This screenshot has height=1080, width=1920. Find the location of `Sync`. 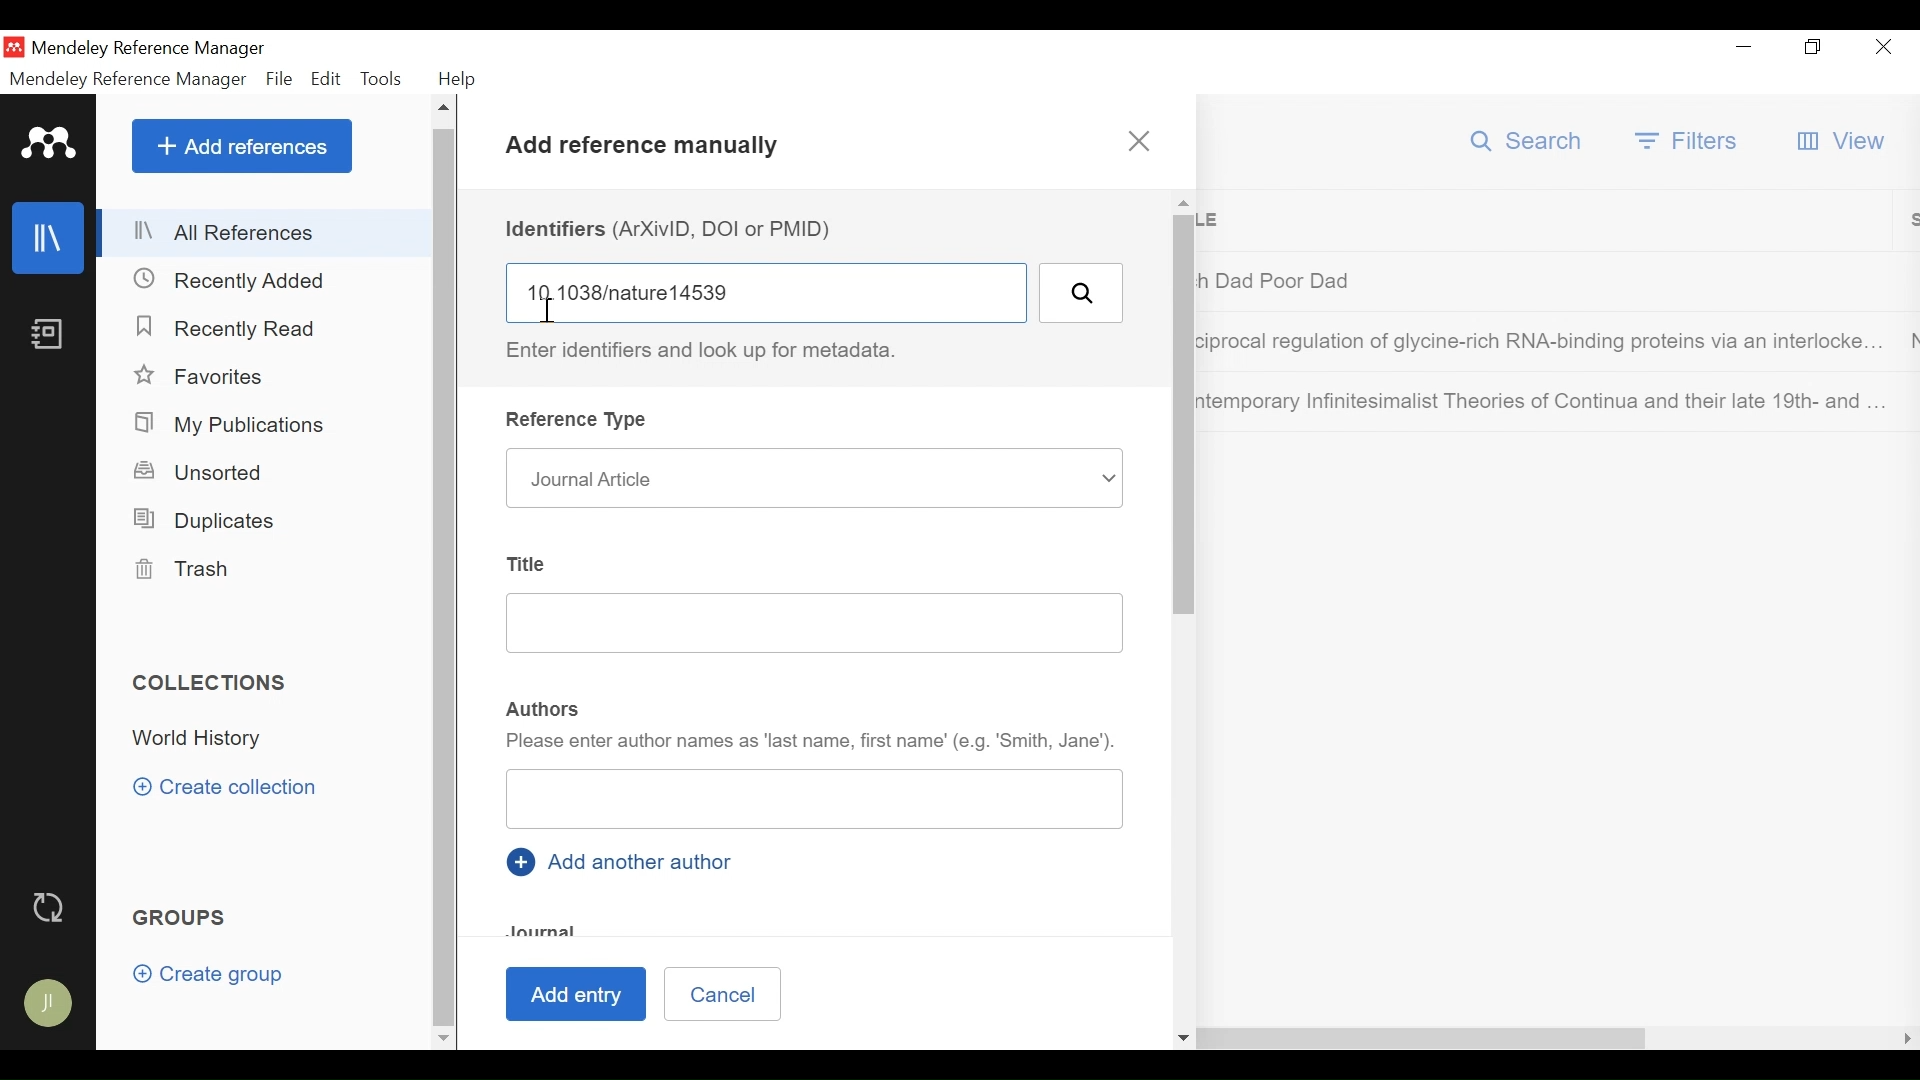

Sync is located at coordinates (51, 906).